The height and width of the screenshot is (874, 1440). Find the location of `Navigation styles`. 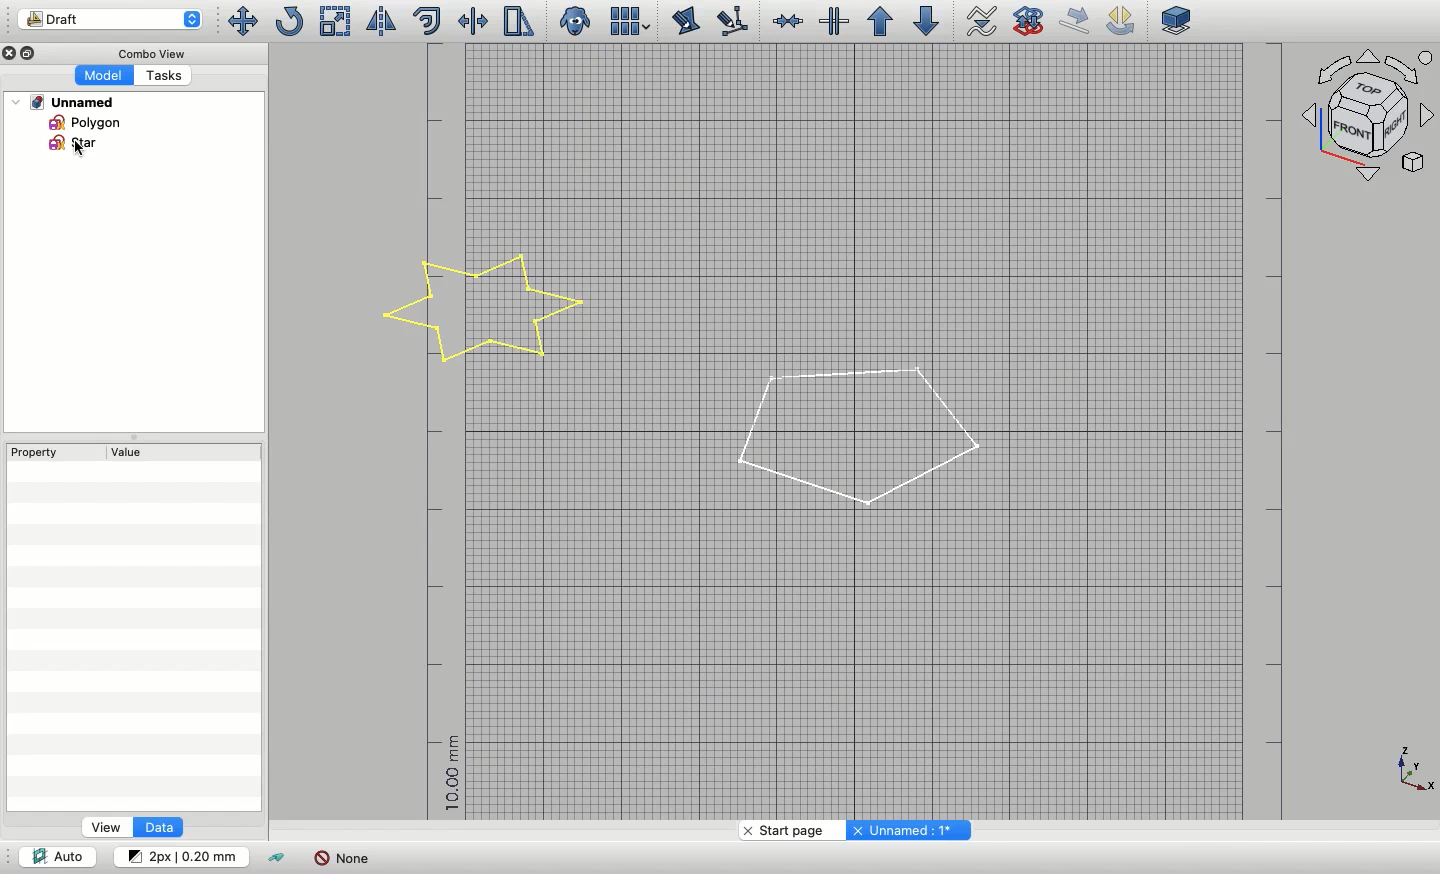

Navigation styles is located at coordinates (1370, 113).